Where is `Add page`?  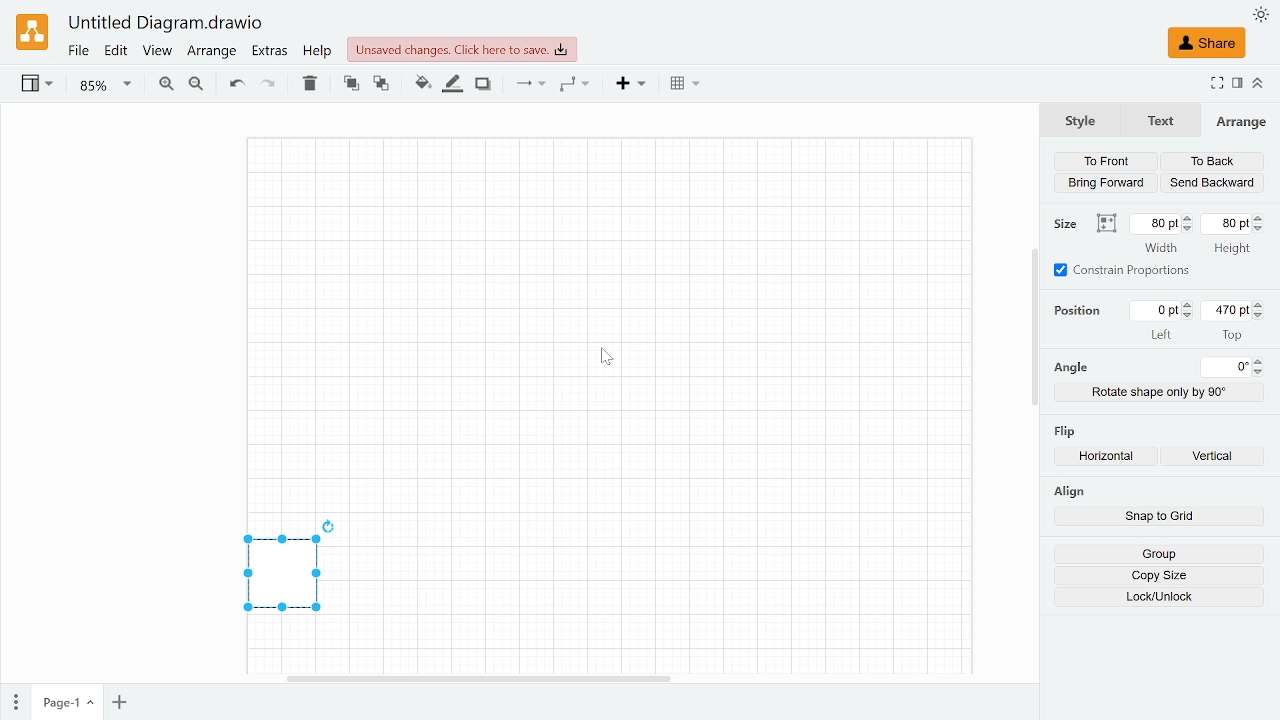 Add page is located at coordinates (119, 703).